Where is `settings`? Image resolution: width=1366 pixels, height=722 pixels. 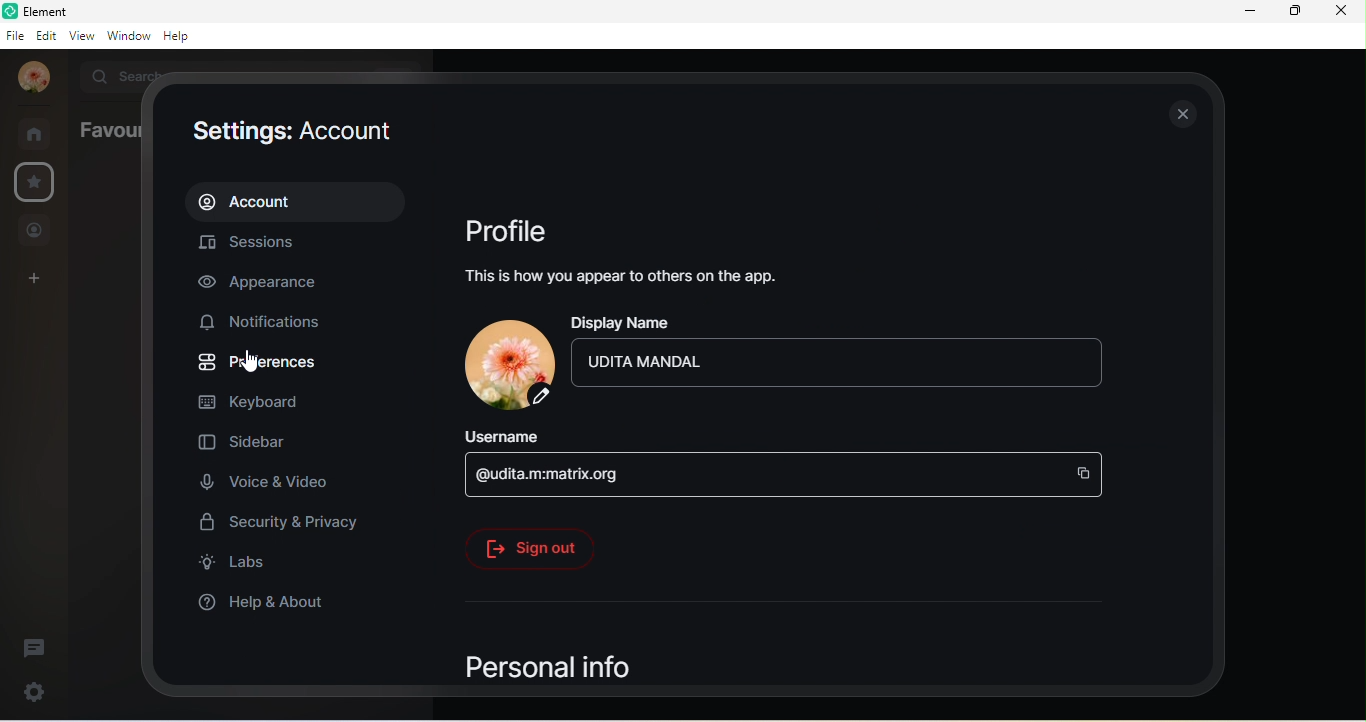
settings is located at coordinates (33, 690).